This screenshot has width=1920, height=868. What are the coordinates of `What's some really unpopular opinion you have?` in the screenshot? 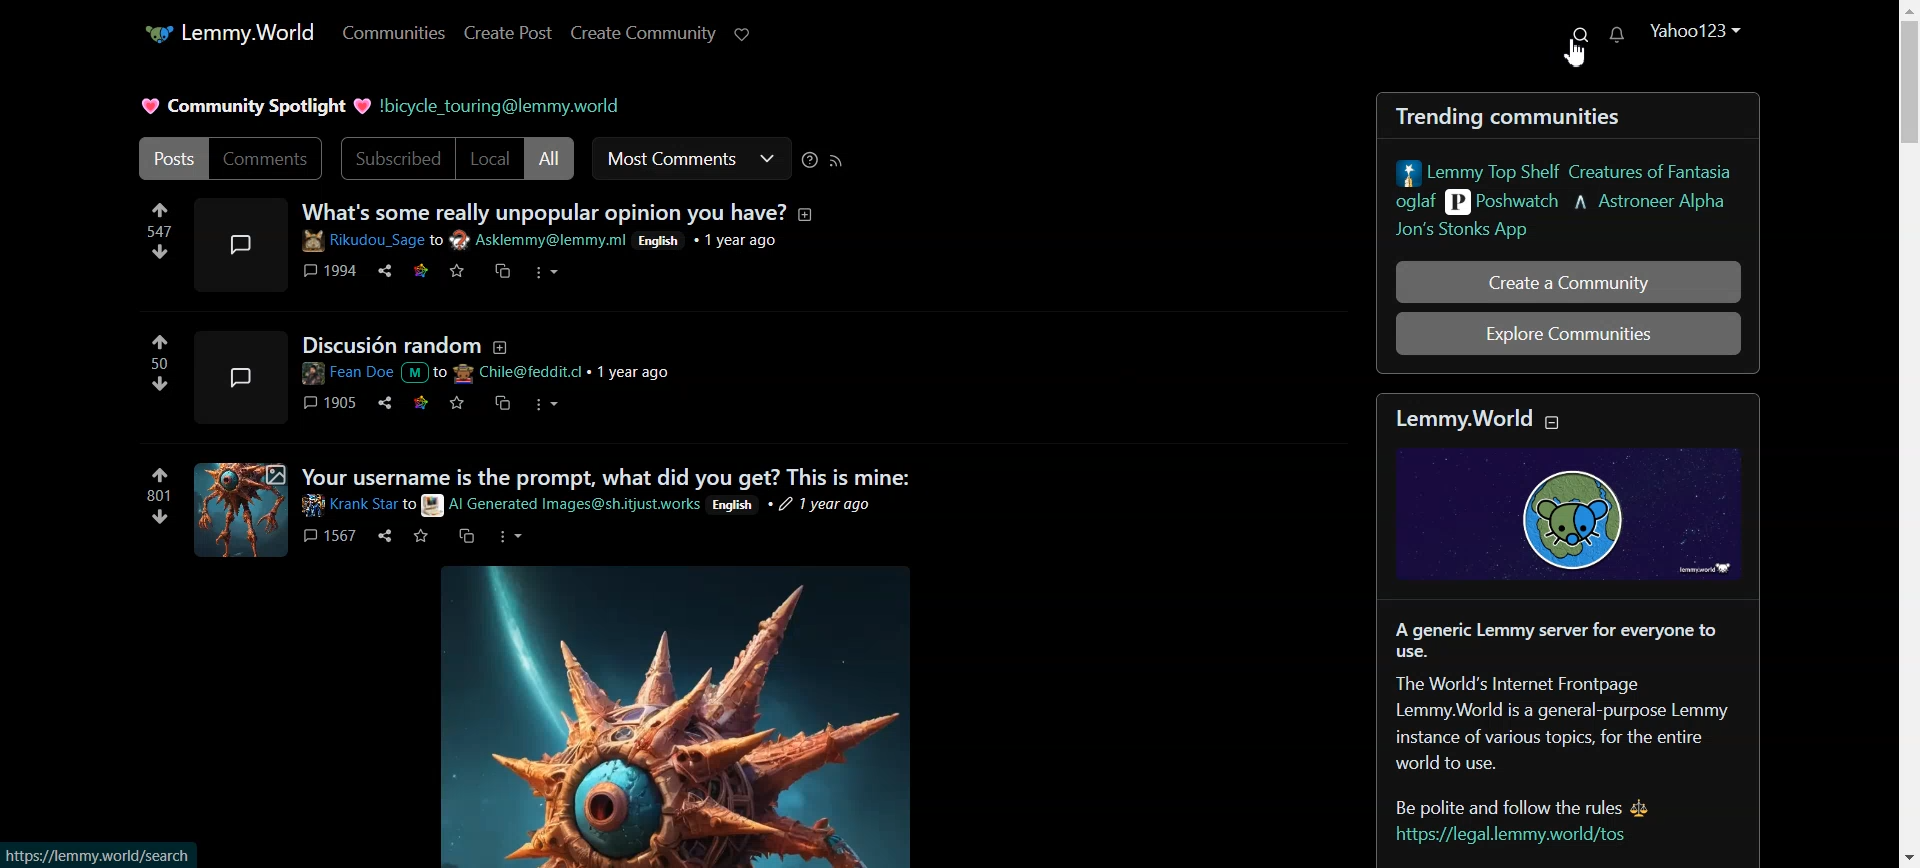 It's located at (563, 211).